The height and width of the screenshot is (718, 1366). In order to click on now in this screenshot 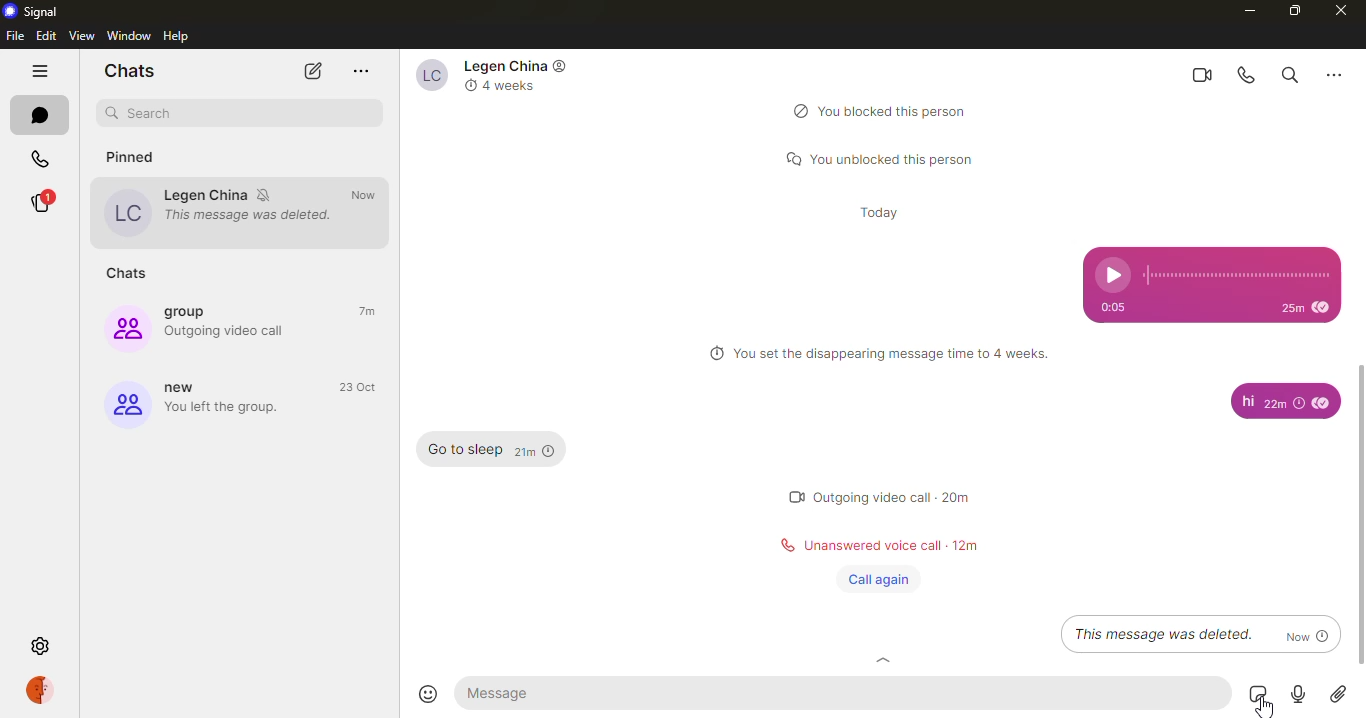, I will do `click(1306, 634)`.